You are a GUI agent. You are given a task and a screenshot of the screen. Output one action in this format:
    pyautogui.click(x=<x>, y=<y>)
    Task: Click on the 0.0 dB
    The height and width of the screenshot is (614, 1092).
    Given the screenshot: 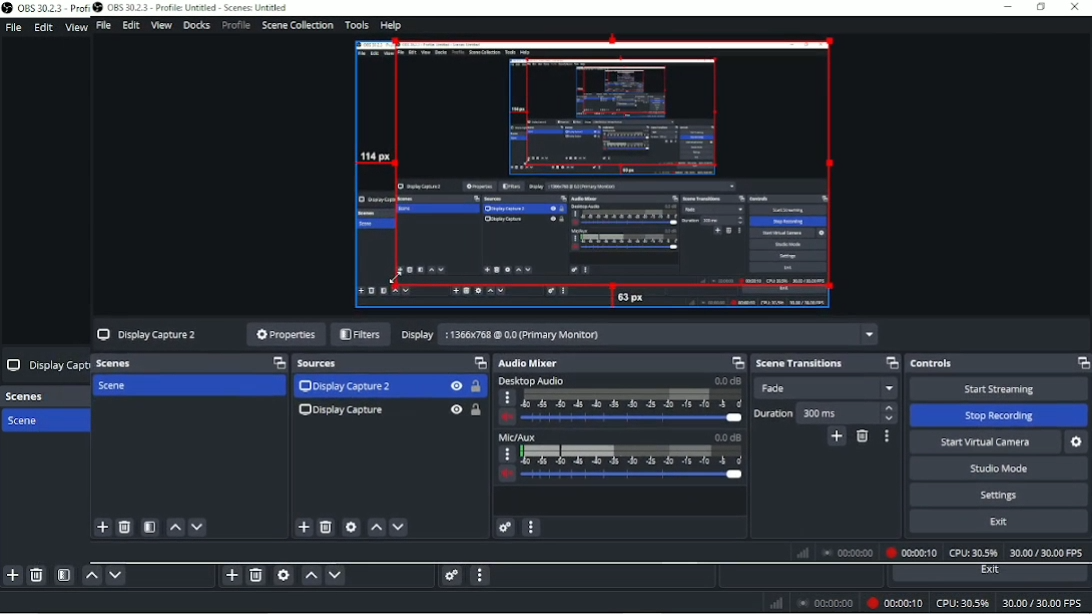 What is the action you would take?
    pyautogui.click(x=726, y=382)
    